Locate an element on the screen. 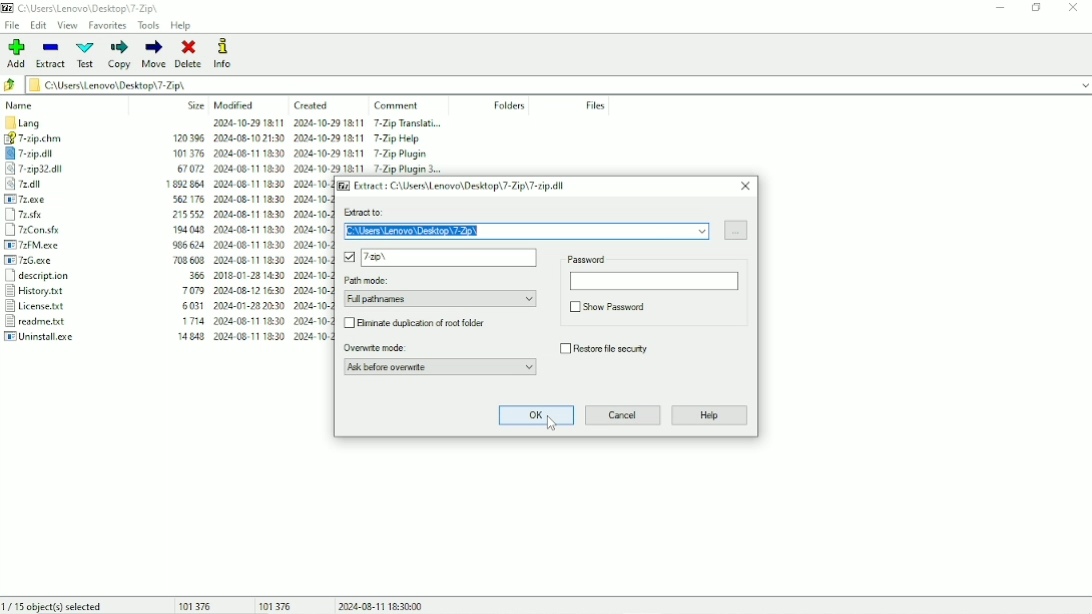 The height and width of the screenshot is (614, 1092). 2024-70-29 1211 2004-10-29 1&1 T-Zip Translati... is located at coordinates (315, 124).